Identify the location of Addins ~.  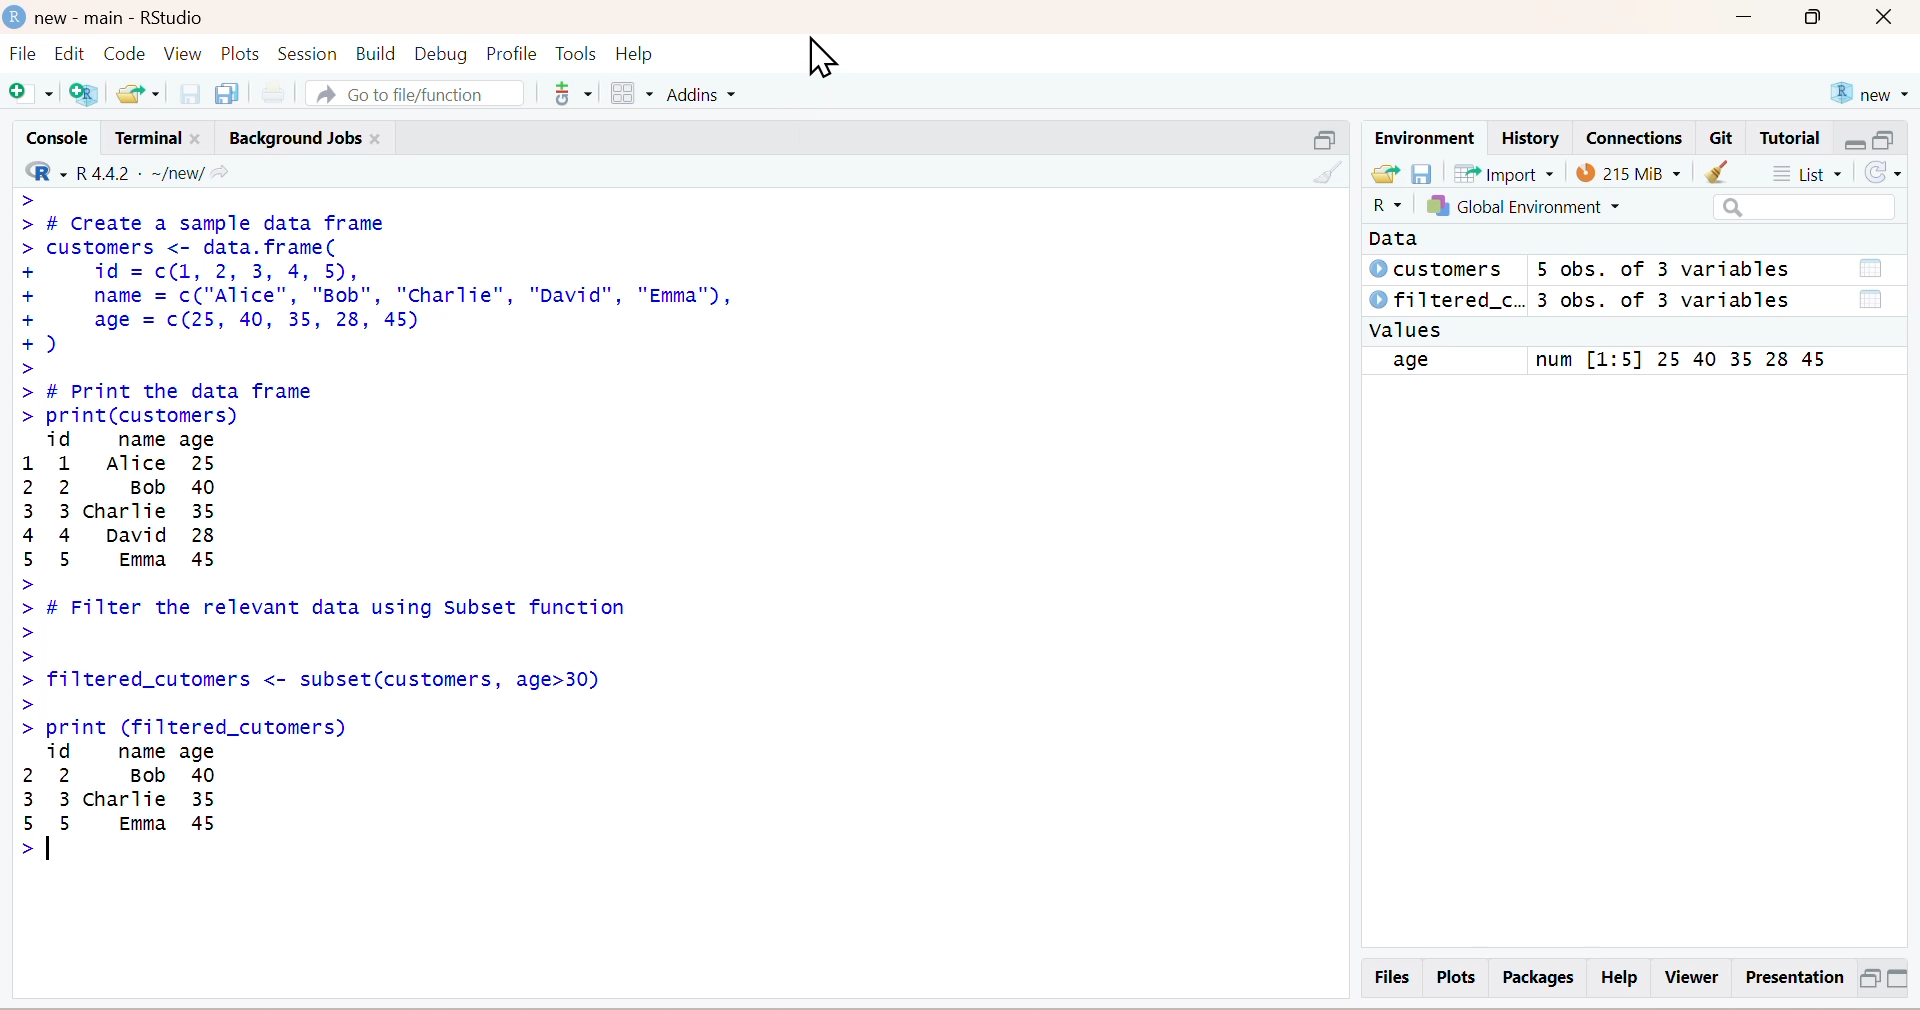
(704, 95).